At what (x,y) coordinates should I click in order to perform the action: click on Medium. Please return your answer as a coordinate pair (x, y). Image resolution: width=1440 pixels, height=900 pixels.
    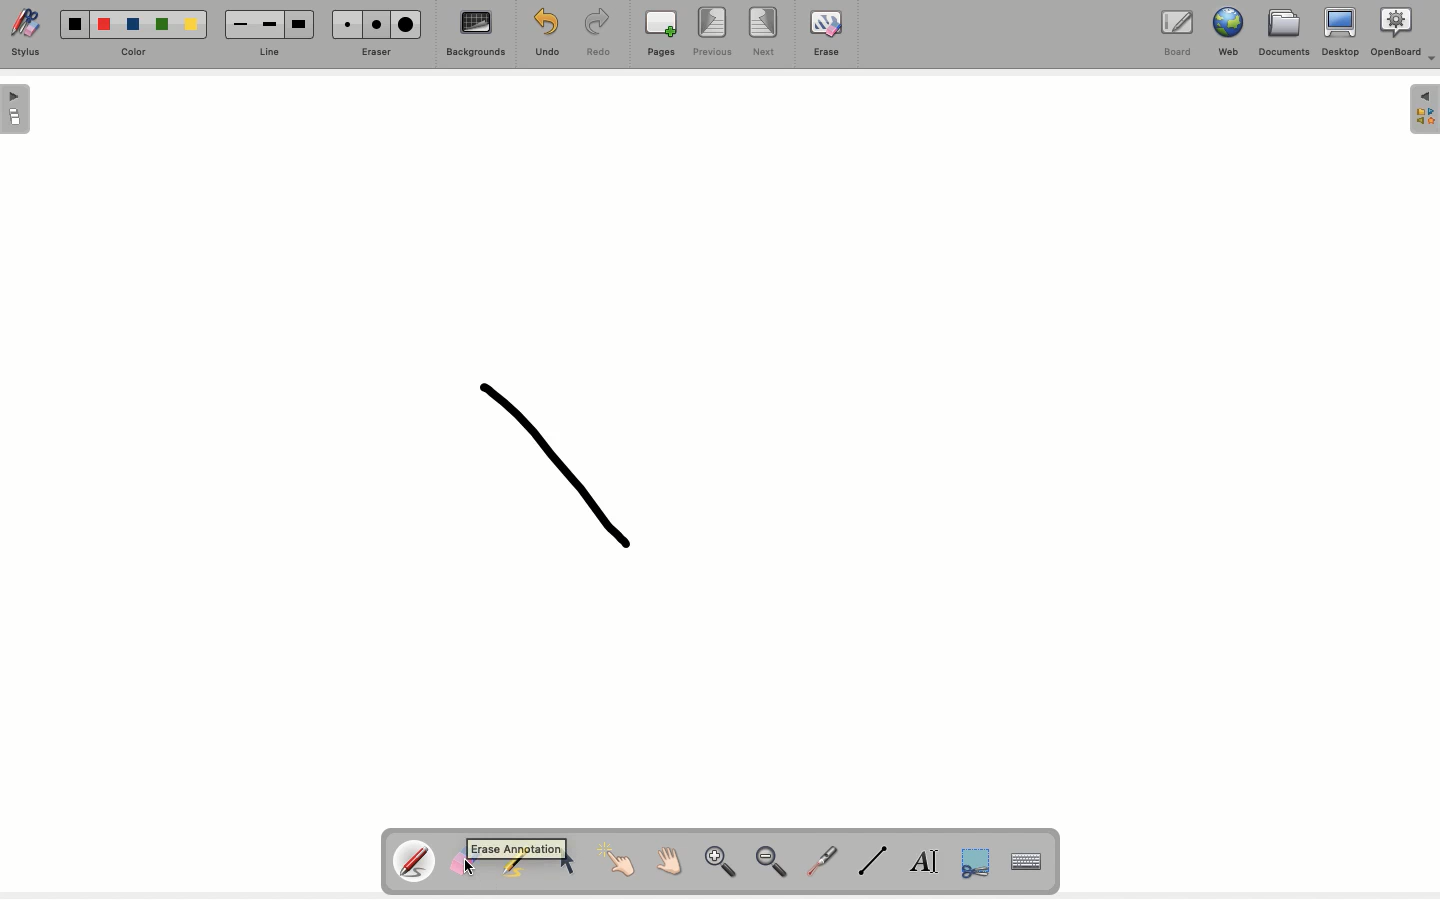
    Looking at the image, I should click on (269, 25).